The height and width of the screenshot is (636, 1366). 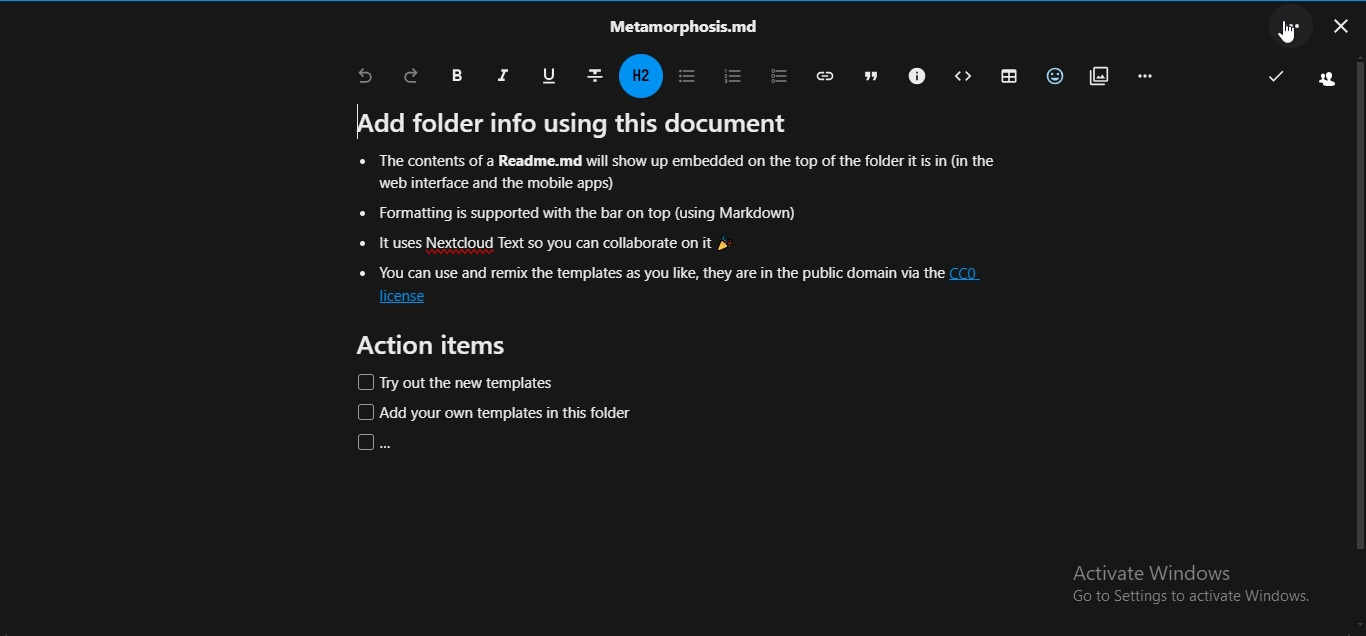 What do you see at coordinates (1276, 77) in the screenshot?
I see `last saved` at bounding box center [1276, 77].